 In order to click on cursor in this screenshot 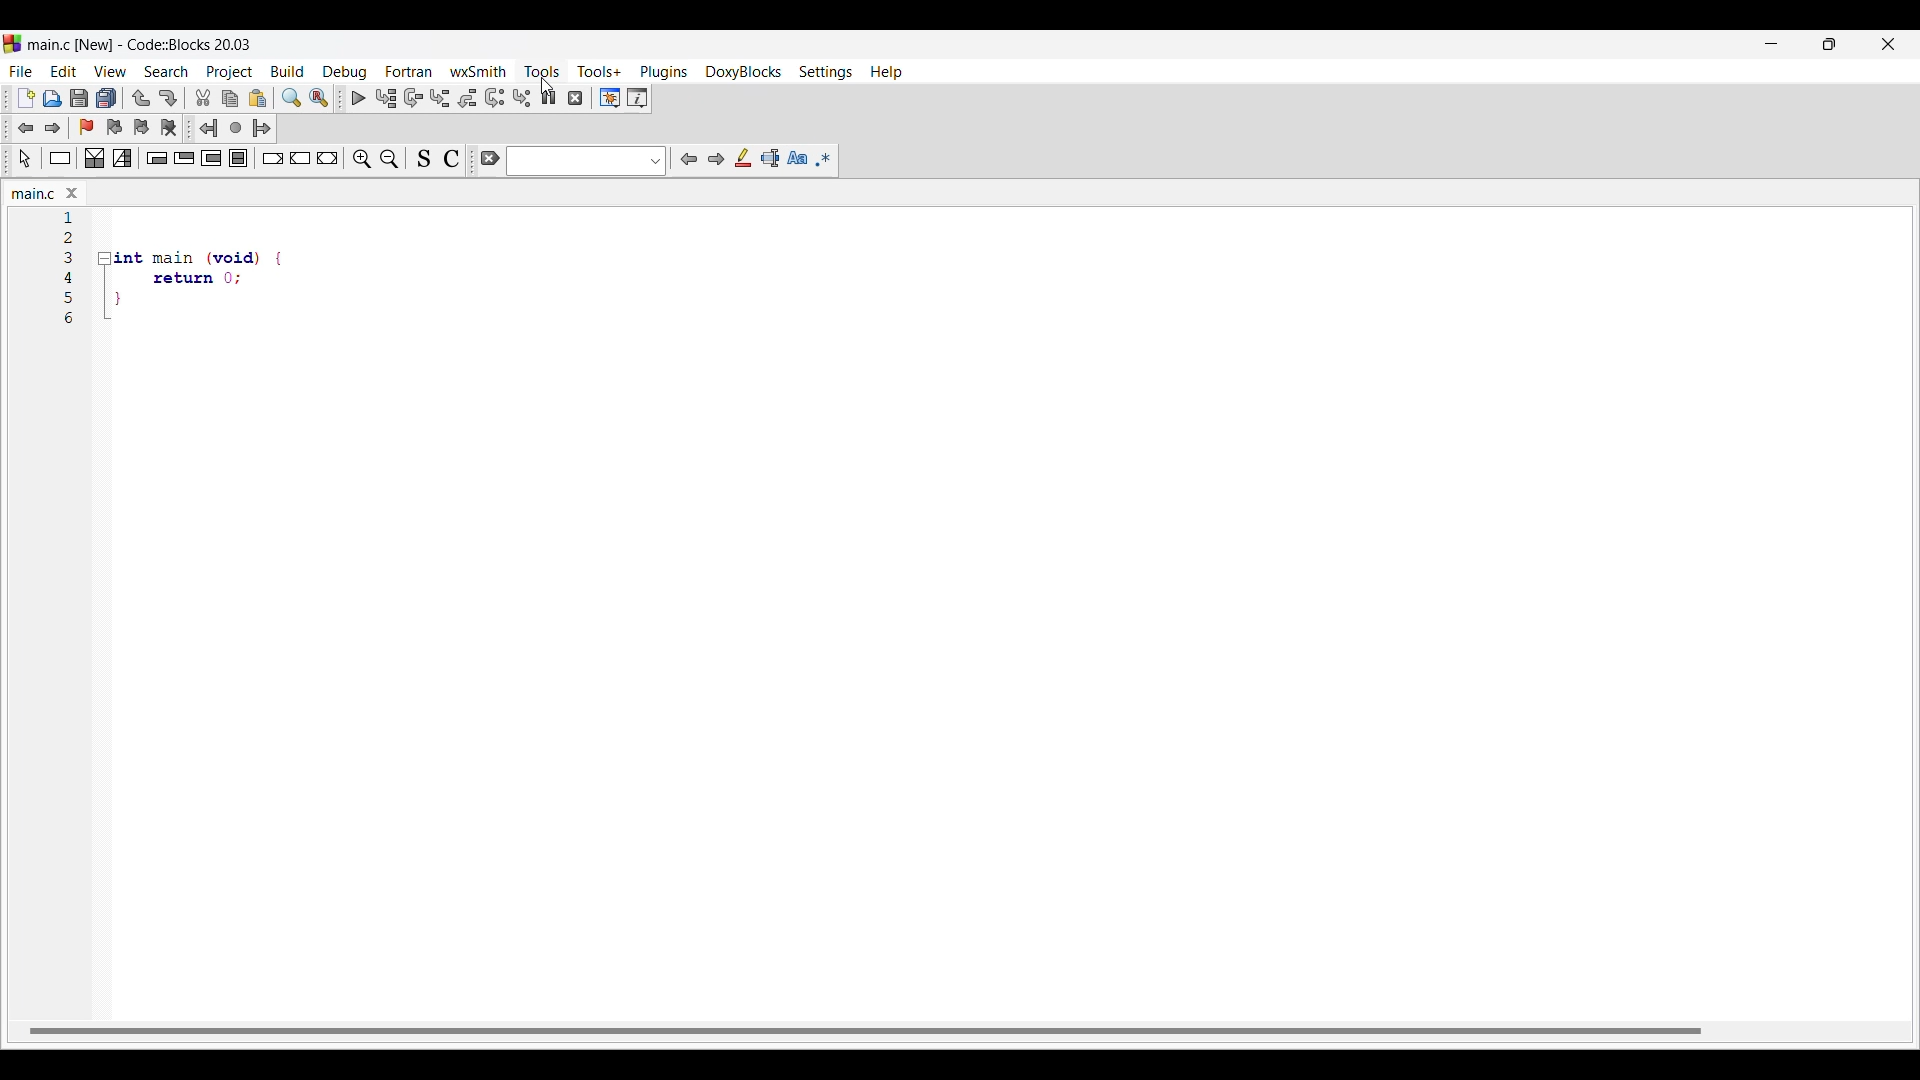, I will do `click(549, 82)`.